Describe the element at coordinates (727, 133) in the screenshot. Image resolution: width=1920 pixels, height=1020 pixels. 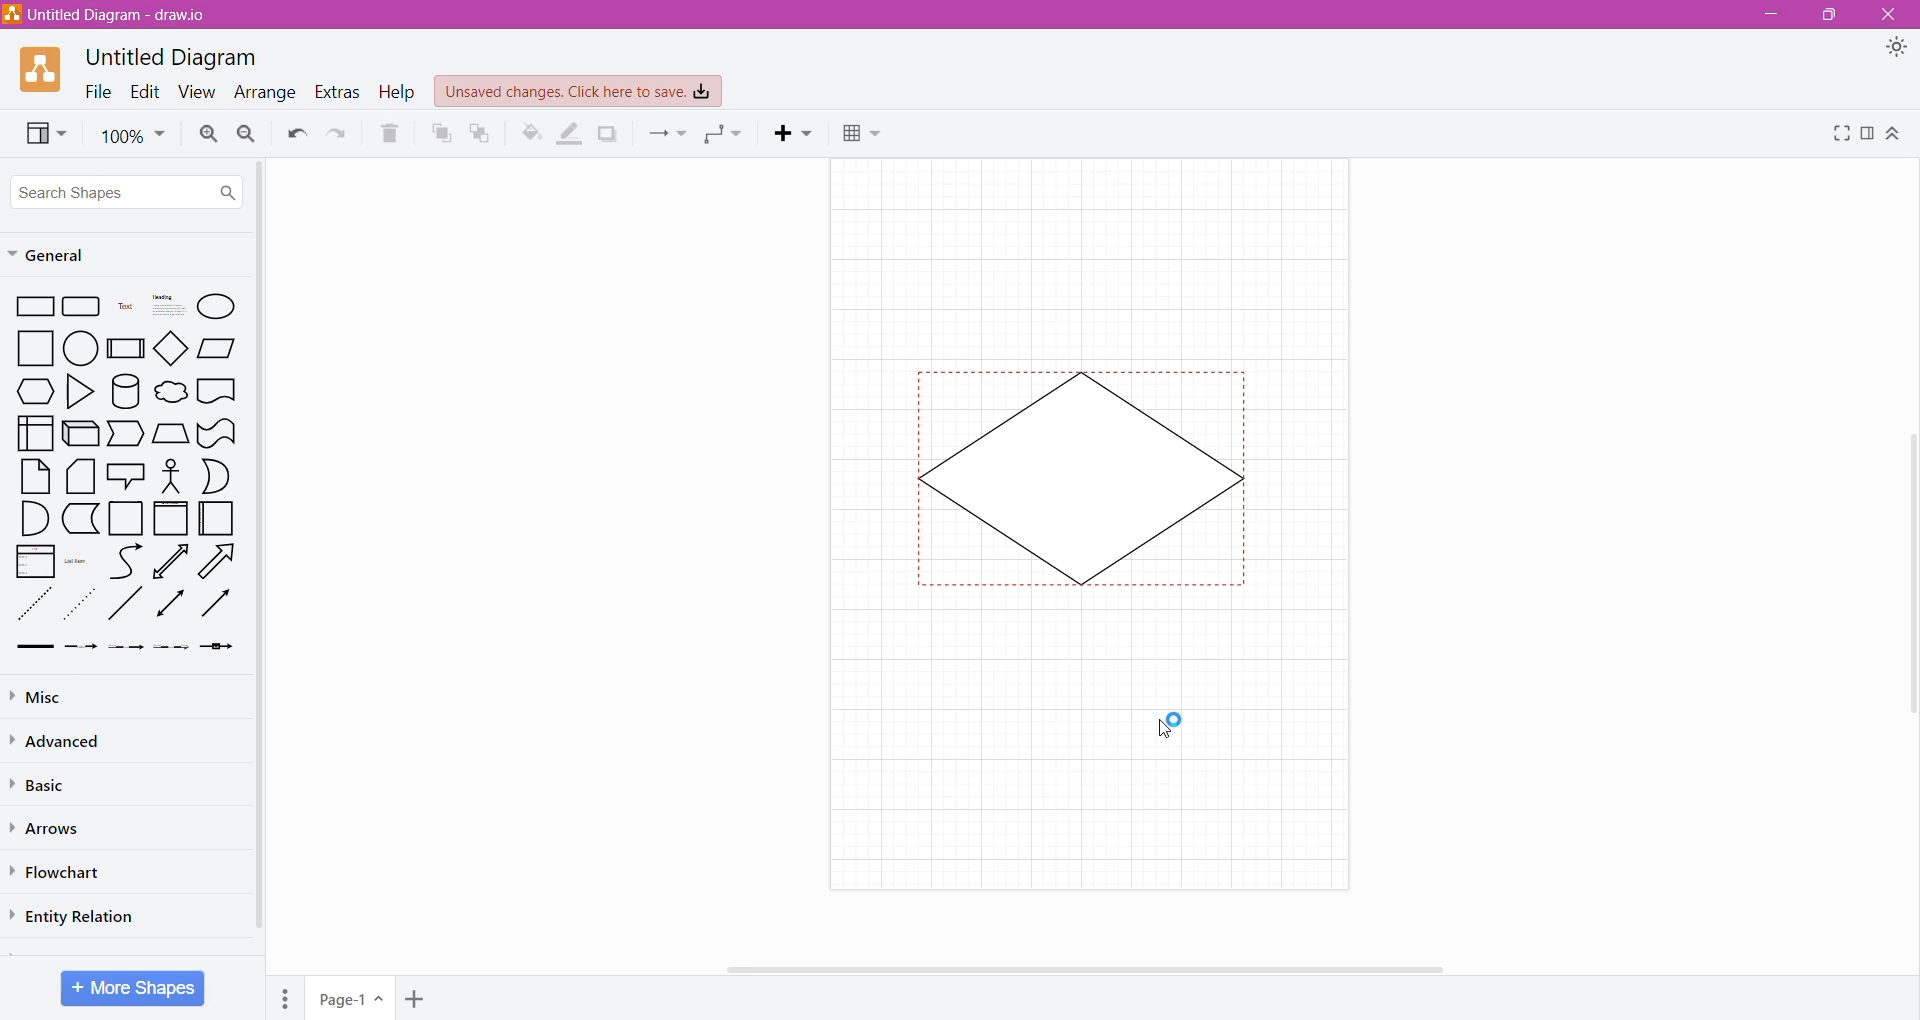
I see `Waypoints` at that location.